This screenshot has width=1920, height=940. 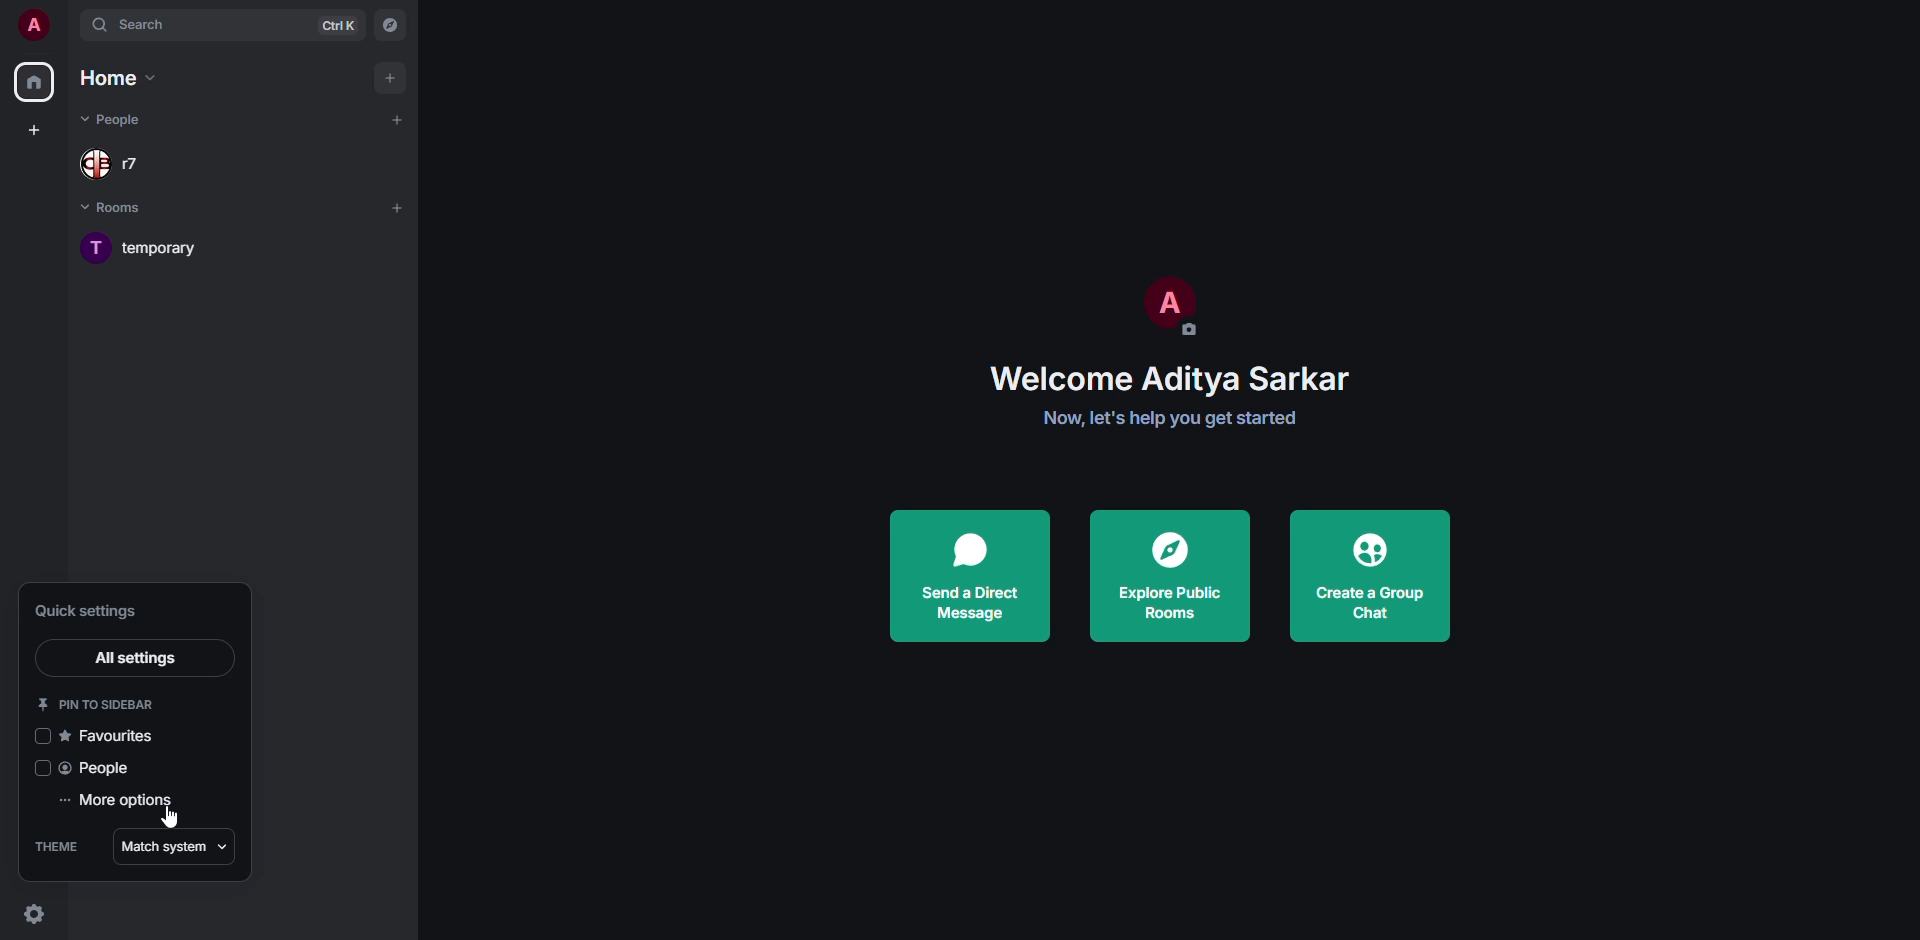 I want to click on room, so click(x=158, y=247).